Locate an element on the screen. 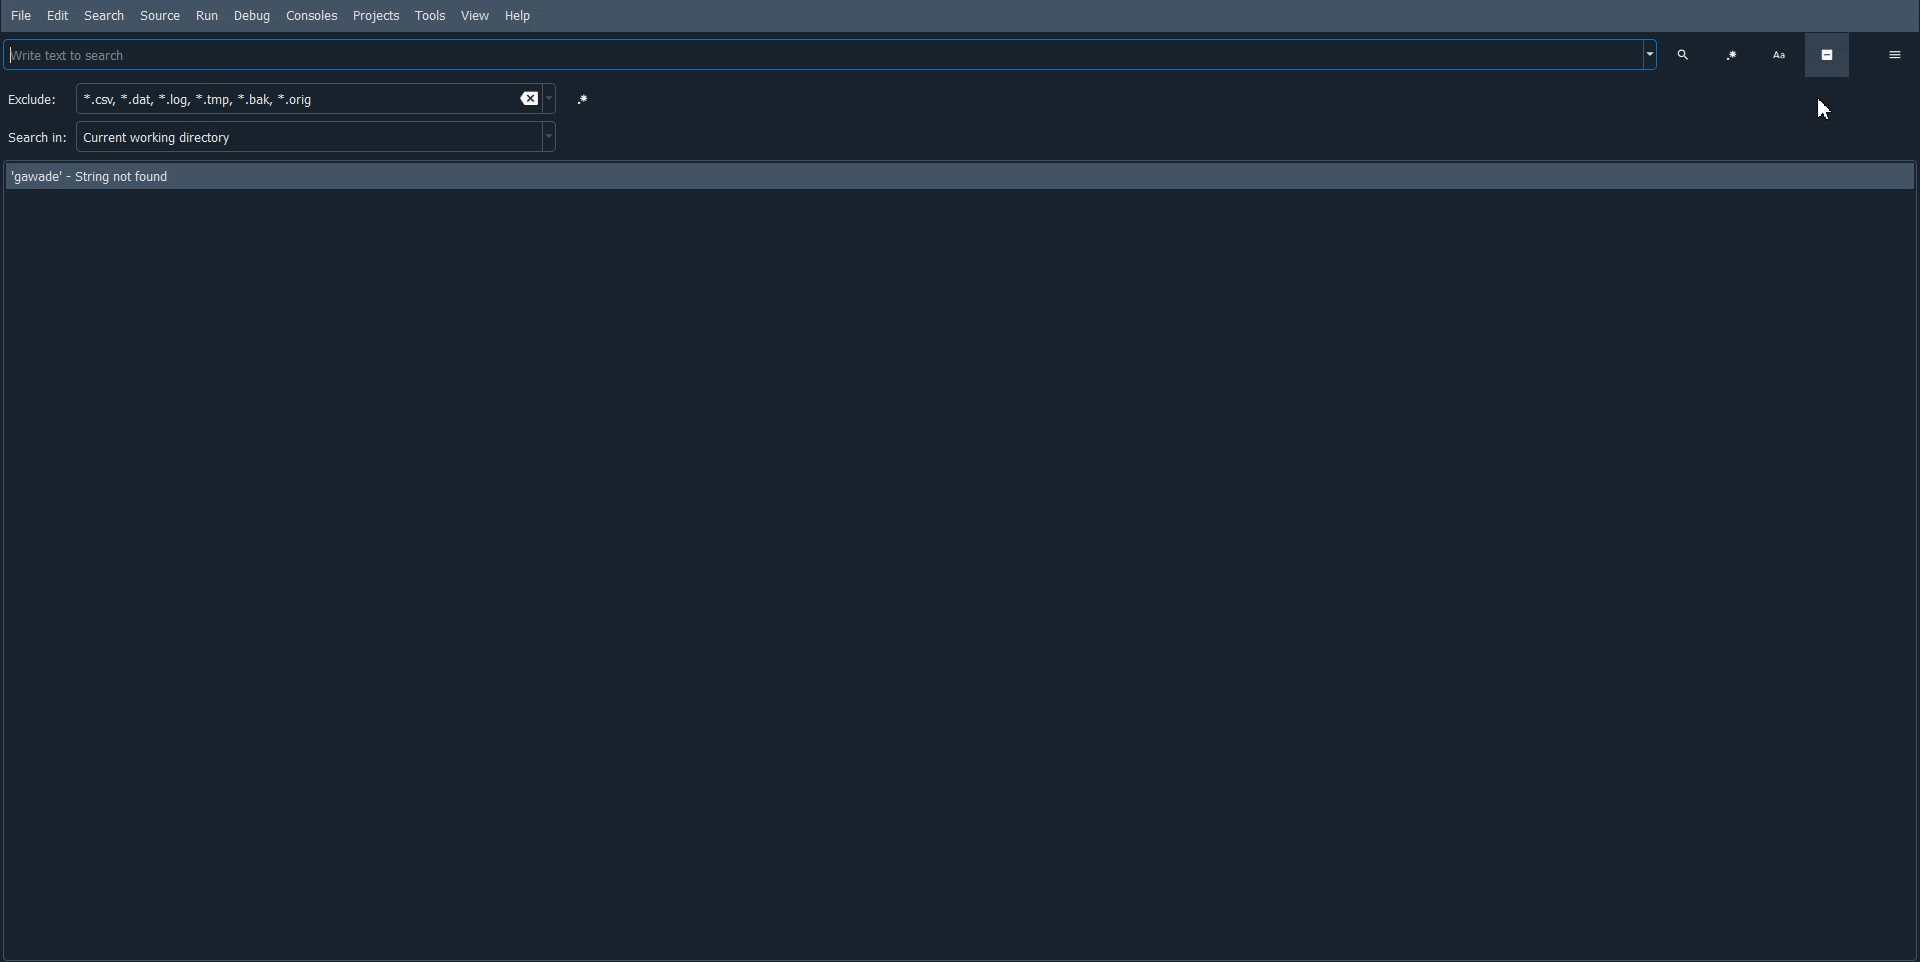 The width and height of the screenshot is (1920, 962). Search in is located at coordinates (37, 137).